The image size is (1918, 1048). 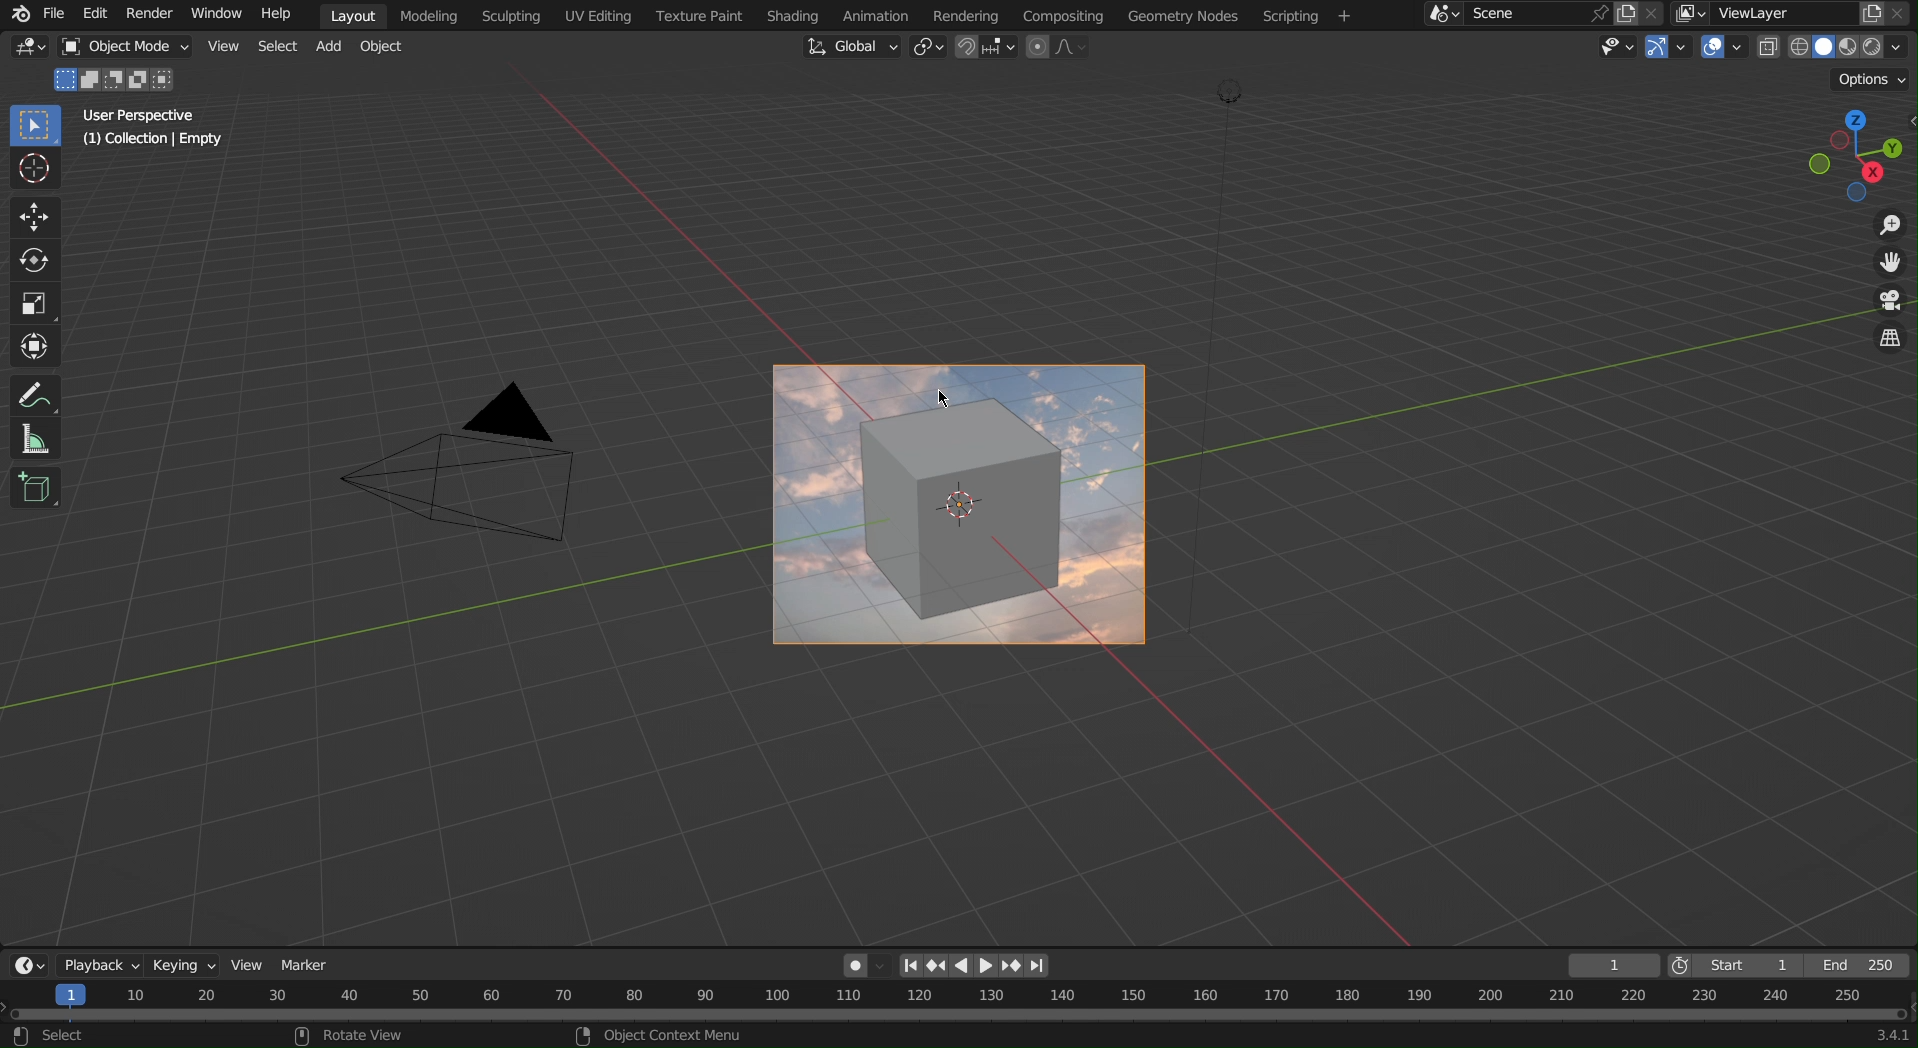 What do you see at coordinates (182, 963) in the screenshot?
I see `Keying` at bounding box center [182, 963].